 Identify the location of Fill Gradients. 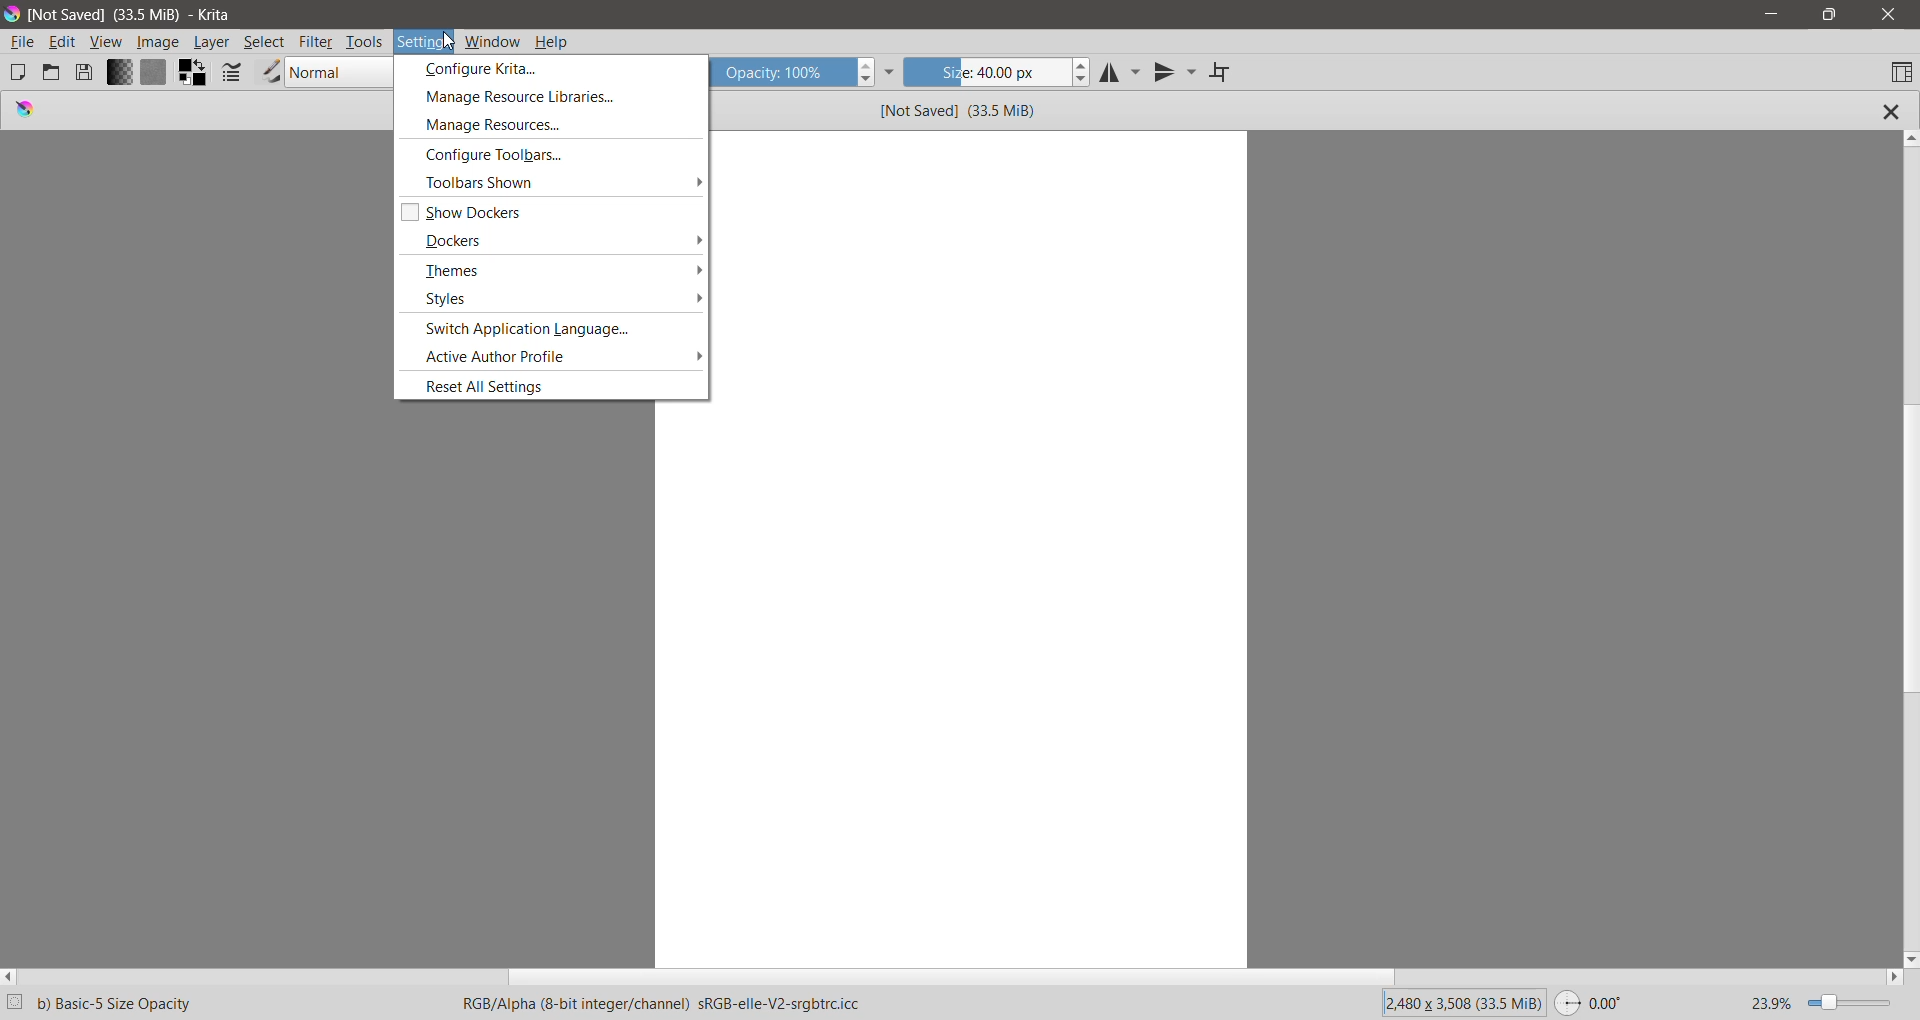
(119, 72).